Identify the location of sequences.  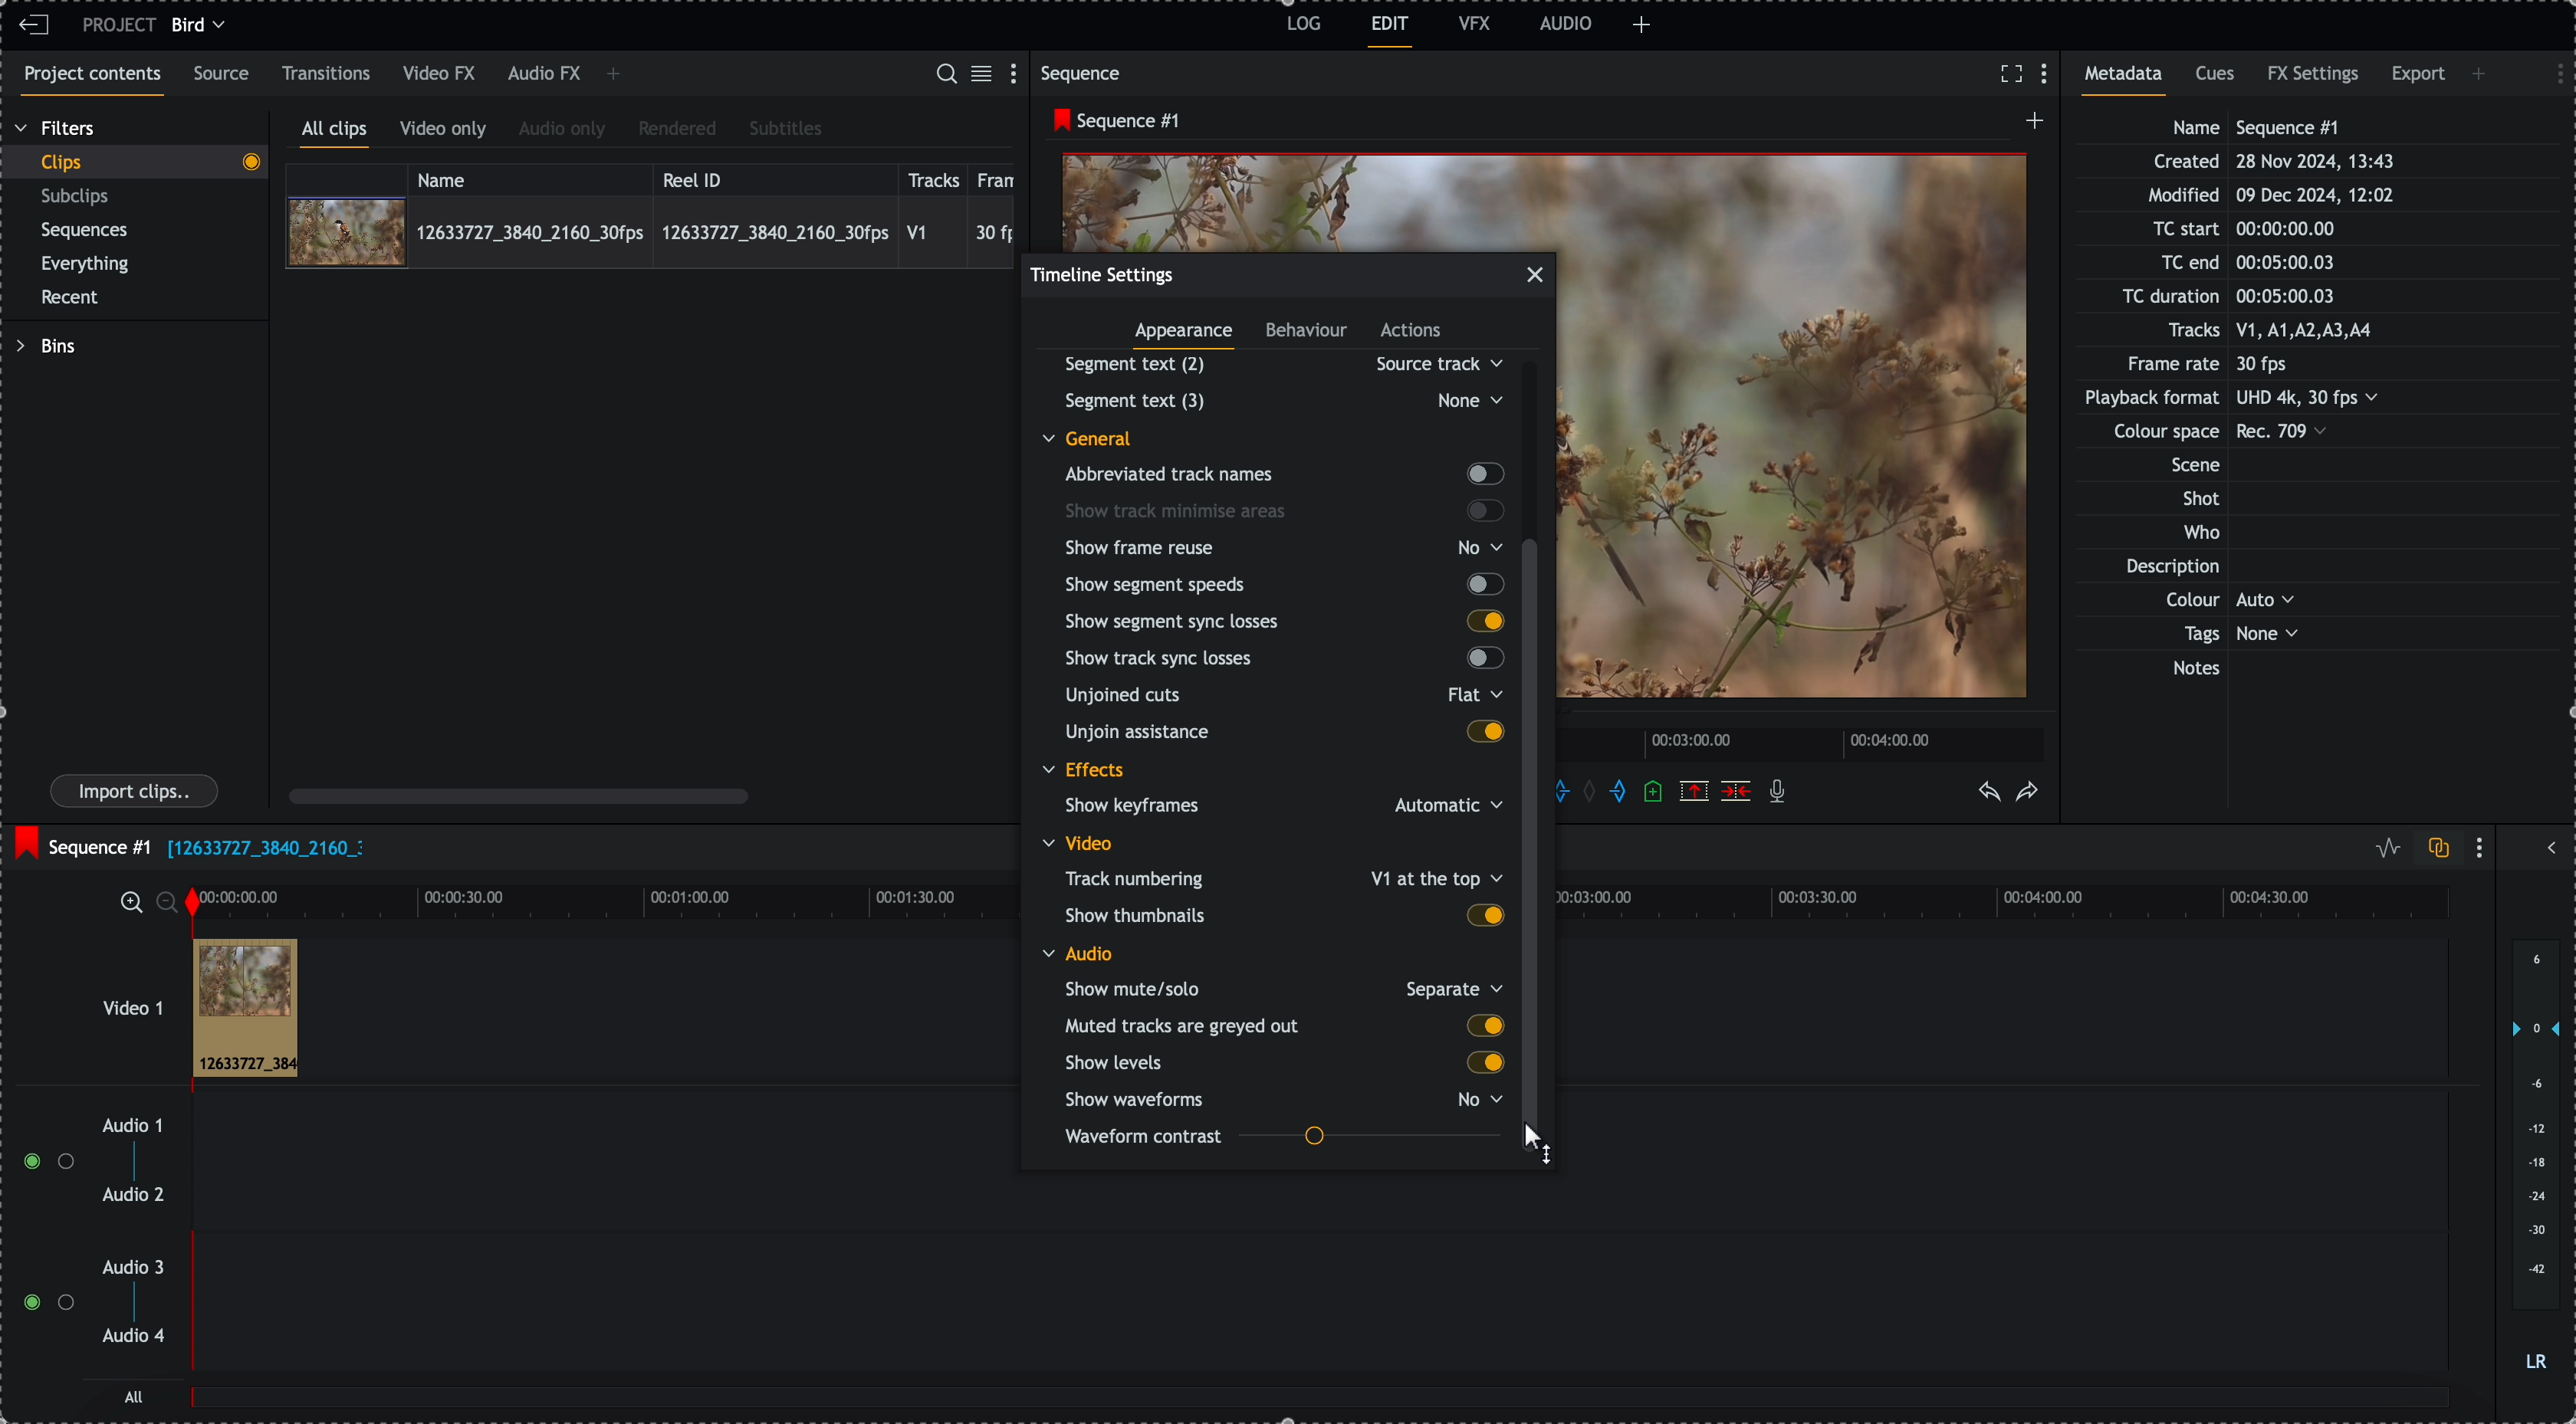
(85, 234).